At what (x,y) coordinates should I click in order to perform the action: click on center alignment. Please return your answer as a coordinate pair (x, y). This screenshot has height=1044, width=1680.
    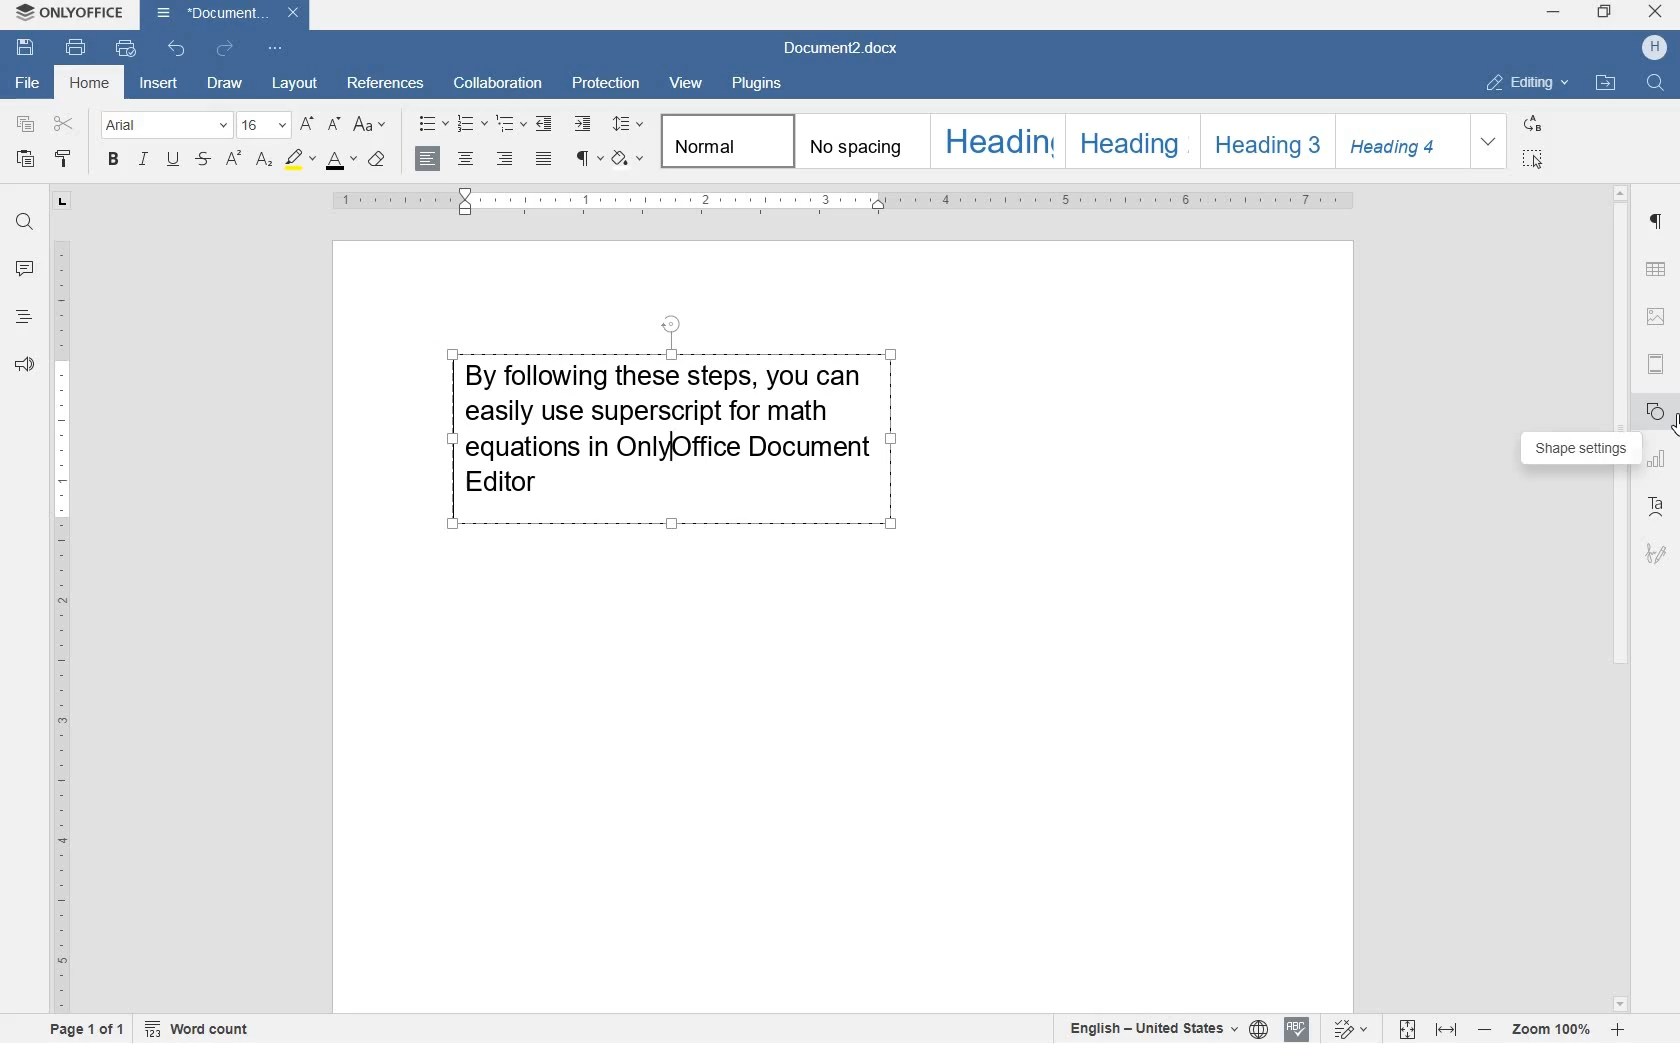
    Looking at the image, I should click on (467, 160).